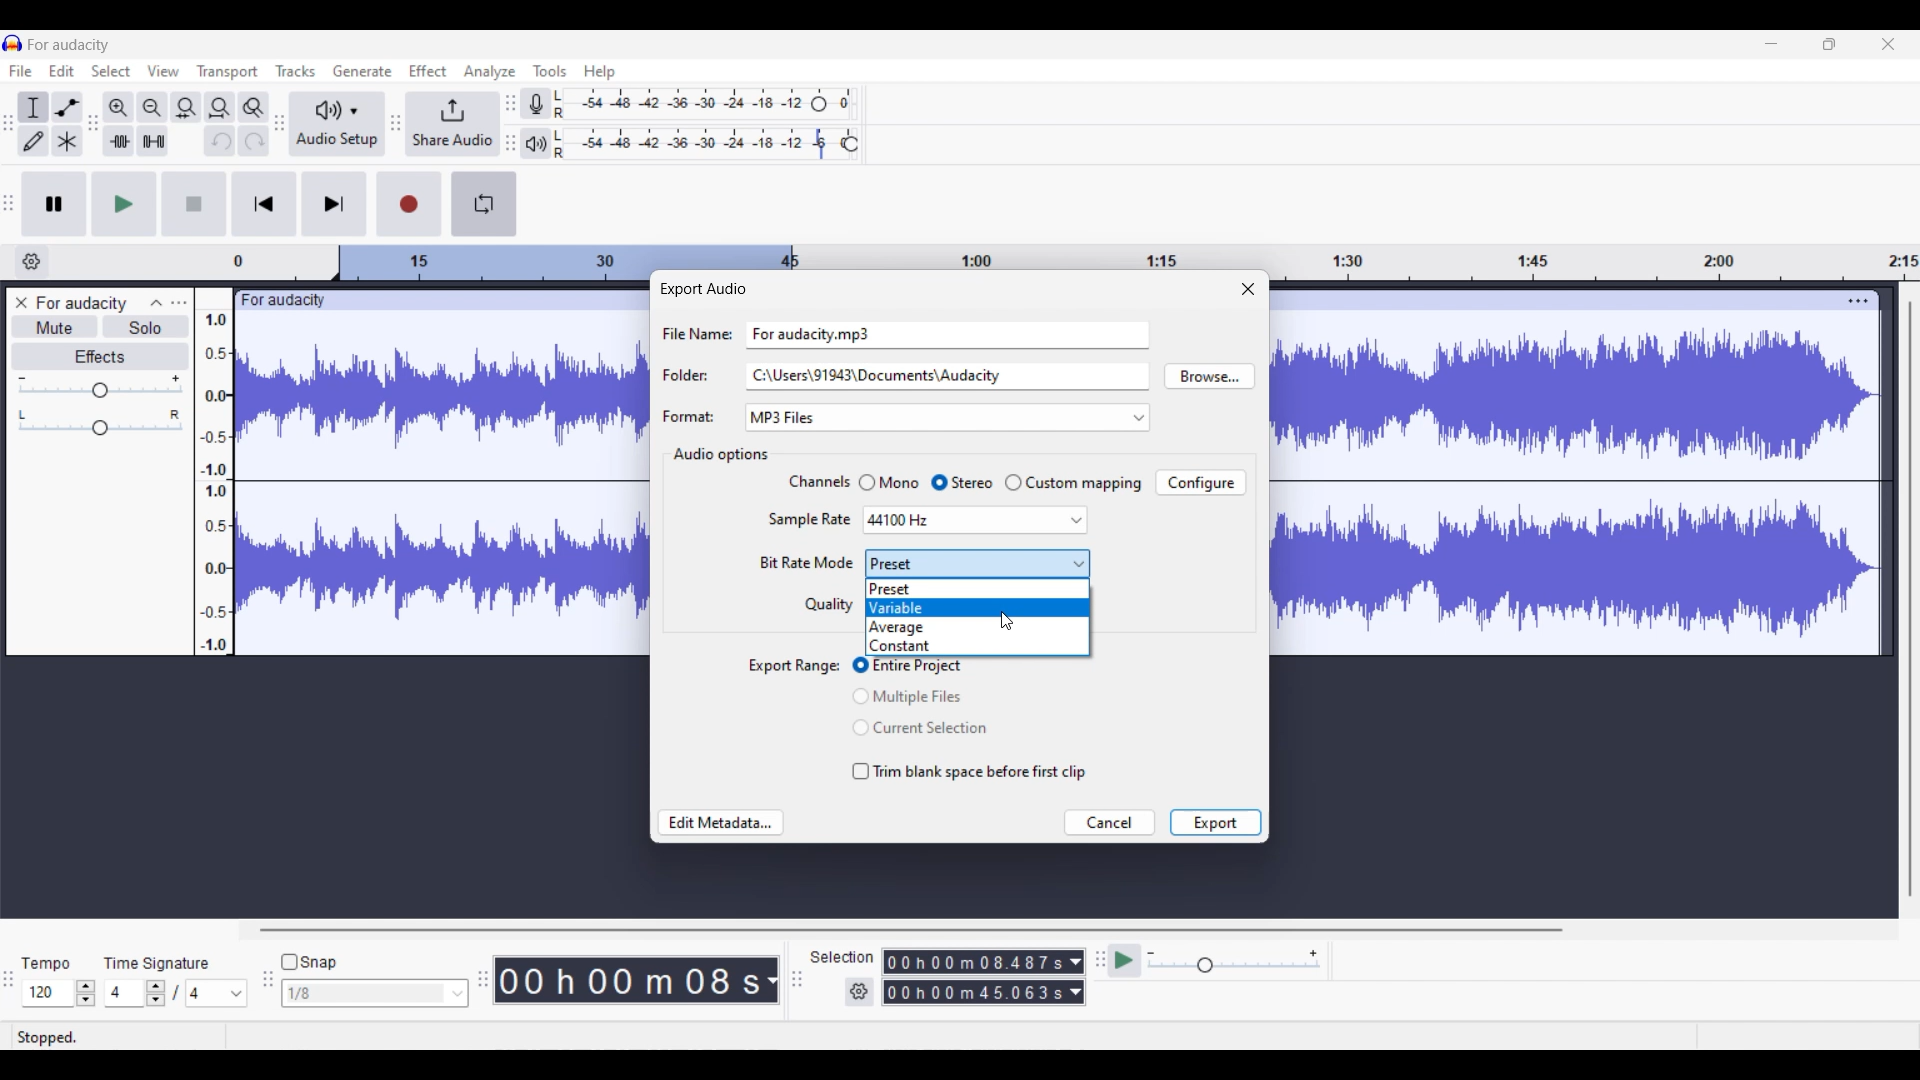  Describe the element at coordinates (720, 823) in the screenshot. I see `Edit metadata` at that location.